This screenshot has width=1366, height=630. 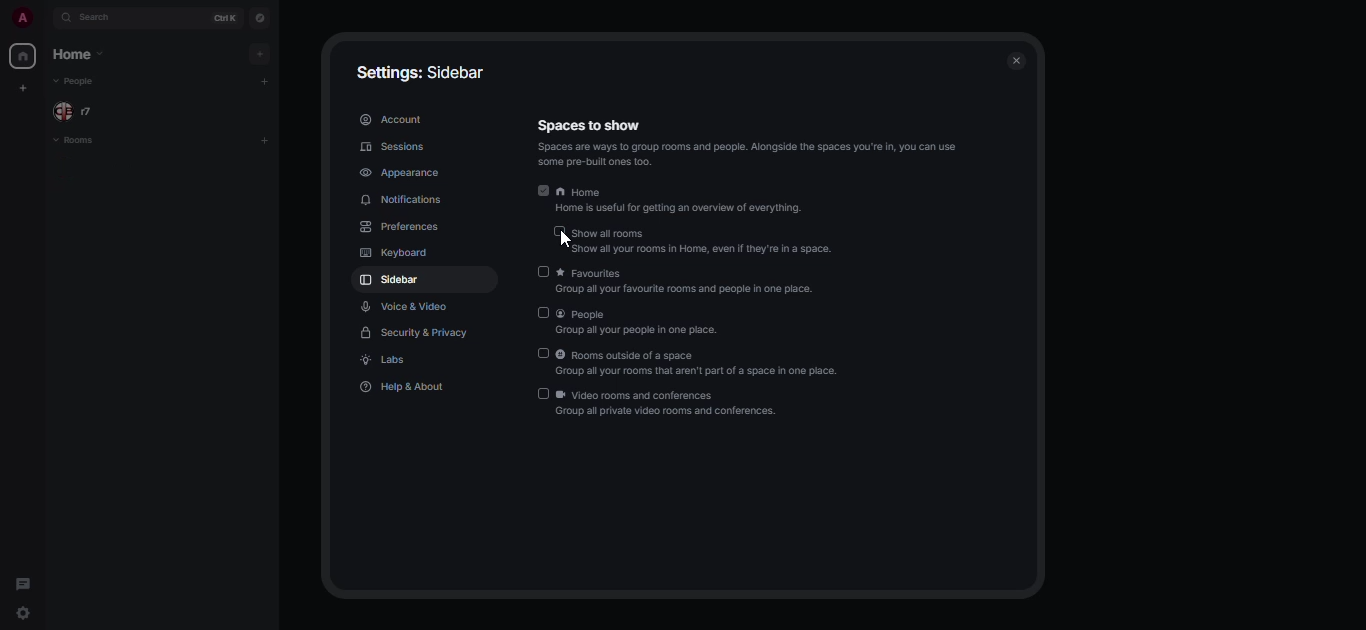 What do you see at coordinates (402, 306) in the screenshot?
I see `voice & video` at bounding box center [402, 306].